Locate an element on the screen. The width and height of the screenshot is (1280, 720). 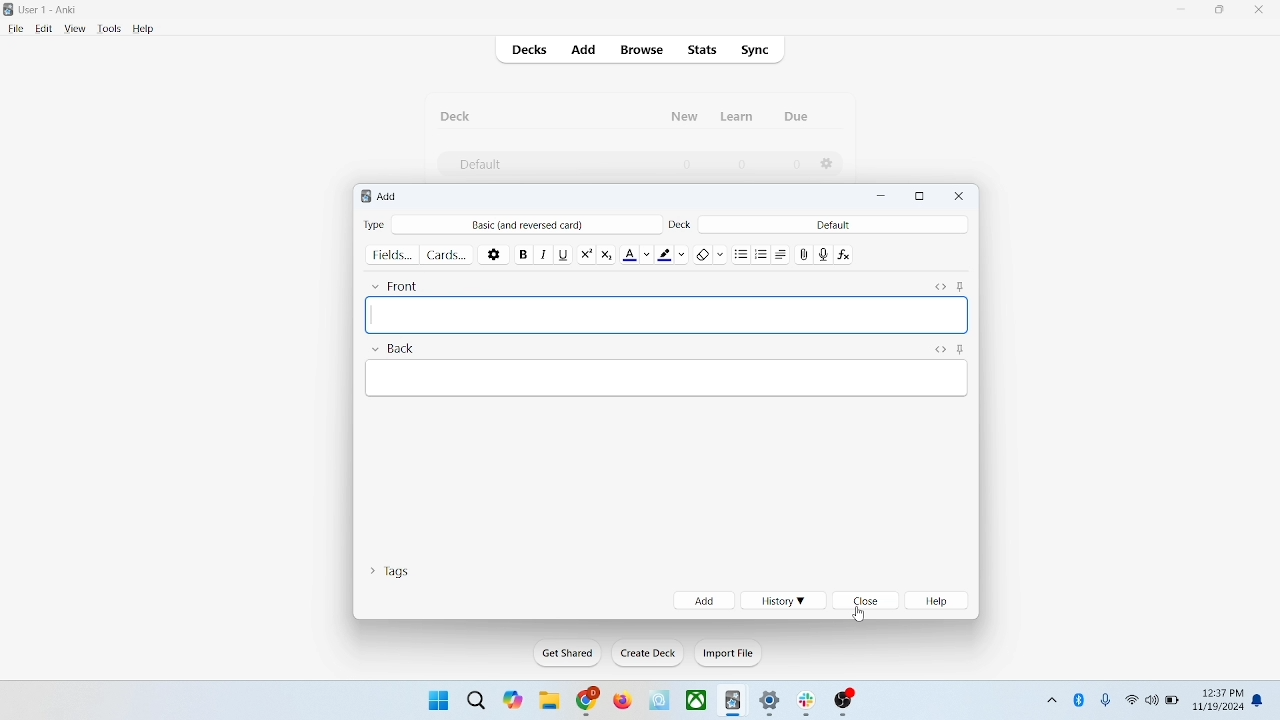
sticky is located at coordinates (960, 348).